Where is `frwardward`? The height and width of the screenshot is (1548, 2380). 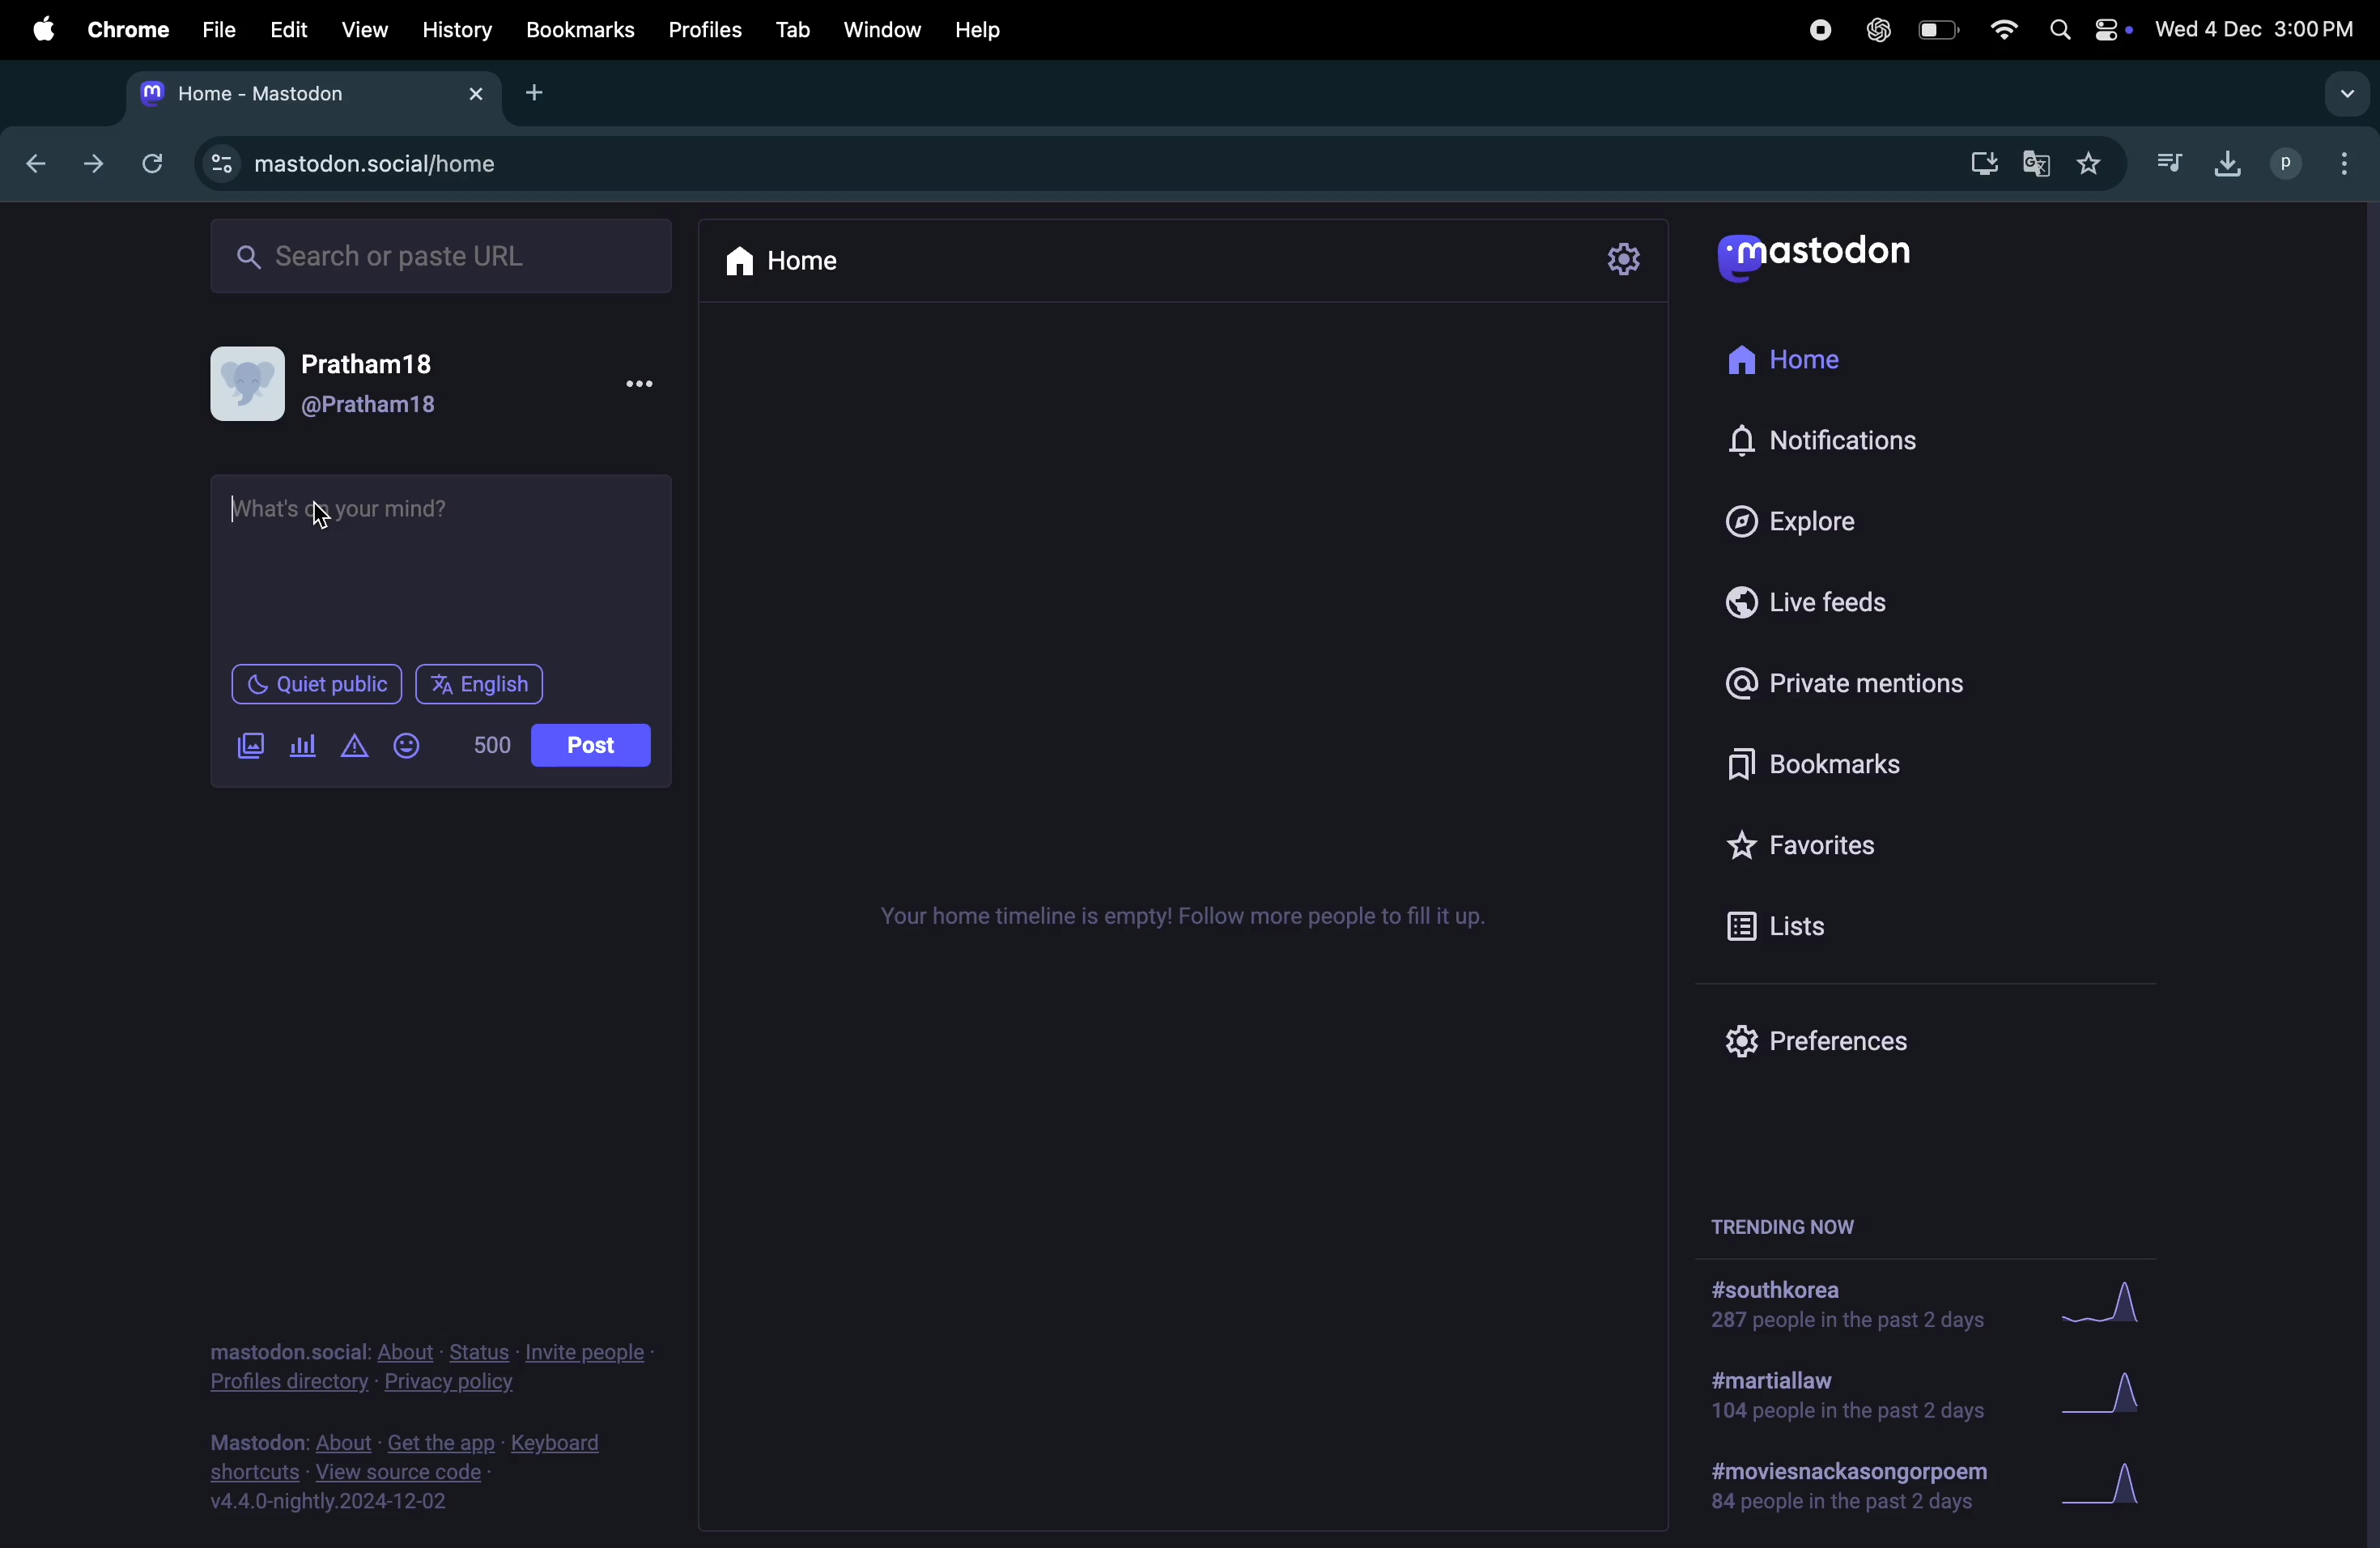 frwardward is located at coordinates (88, 166).